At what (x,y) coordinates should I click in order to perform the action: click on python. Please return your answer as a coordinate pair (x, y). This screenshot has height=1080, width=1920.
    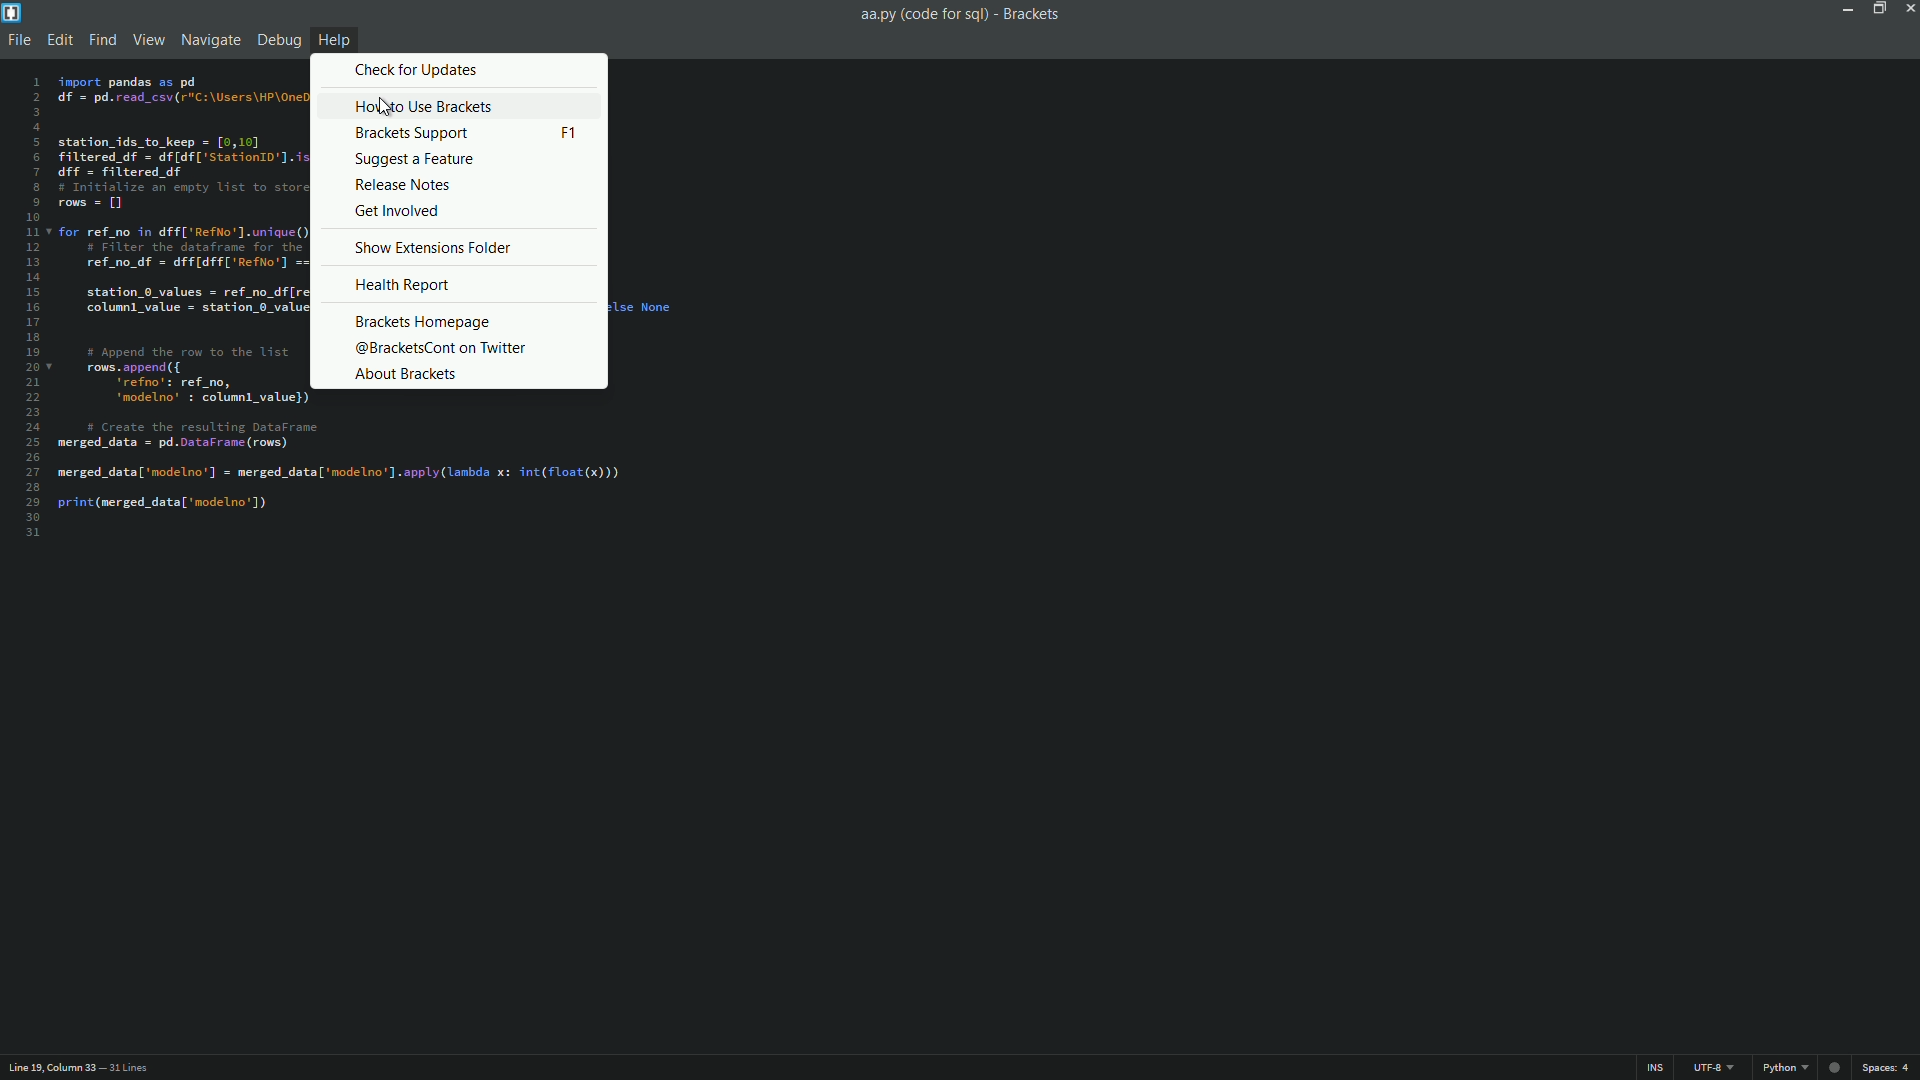
    Looking at the image, I should click on (1781, 1068).